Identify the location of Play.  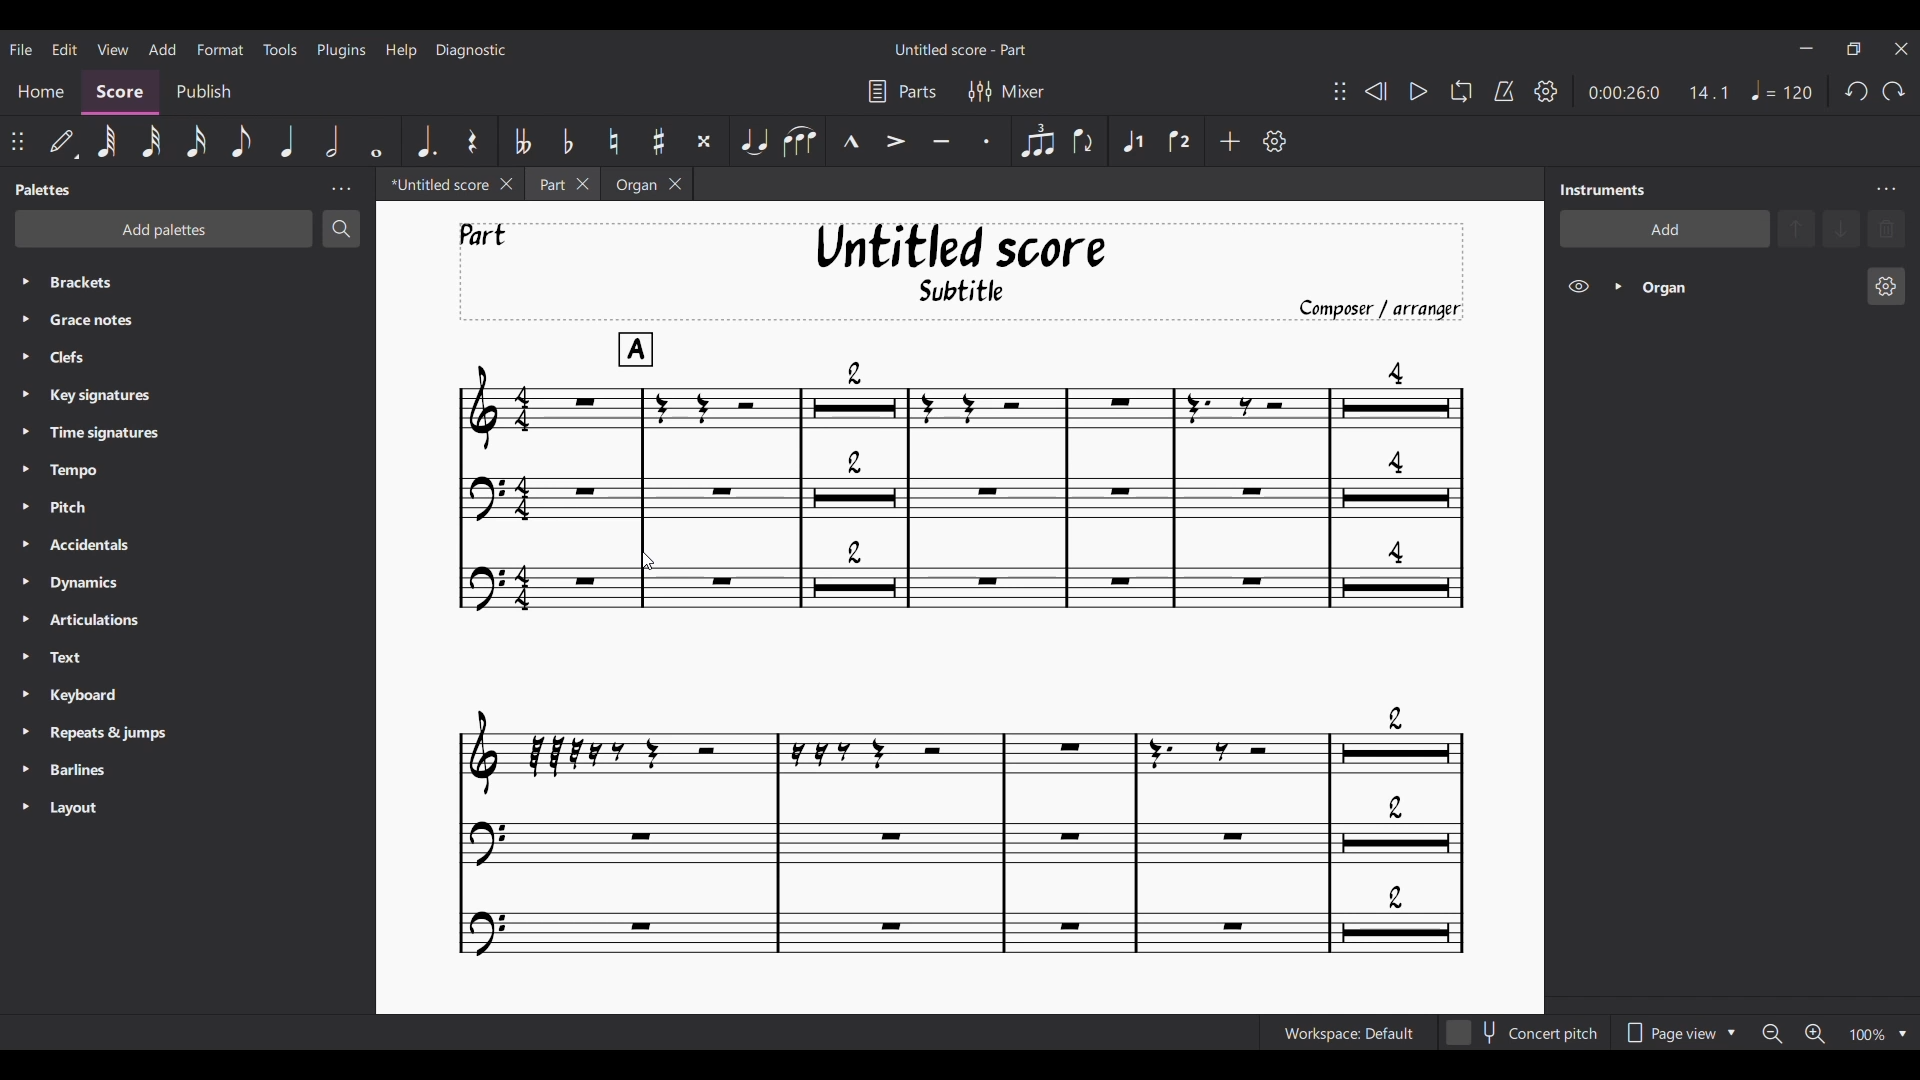
(1418, 91).